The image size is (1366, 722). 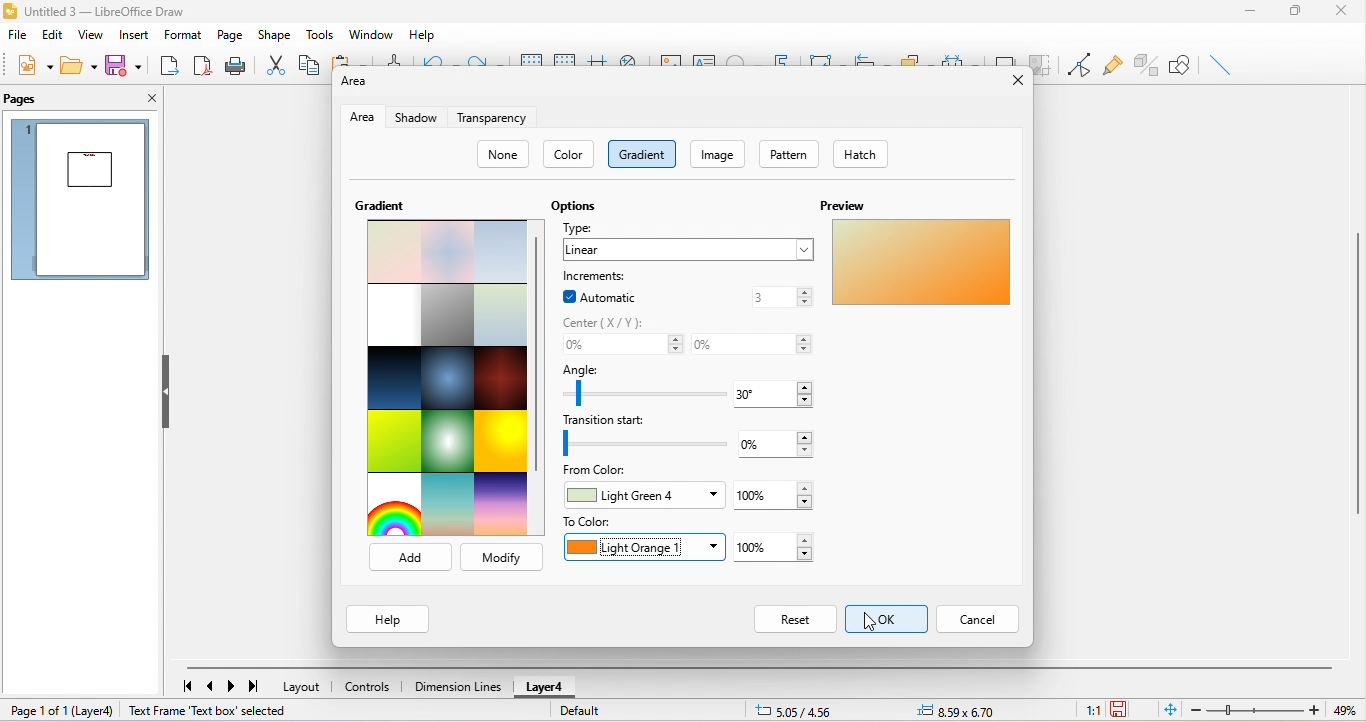 I want to click on help, so click(x=384, y=618).